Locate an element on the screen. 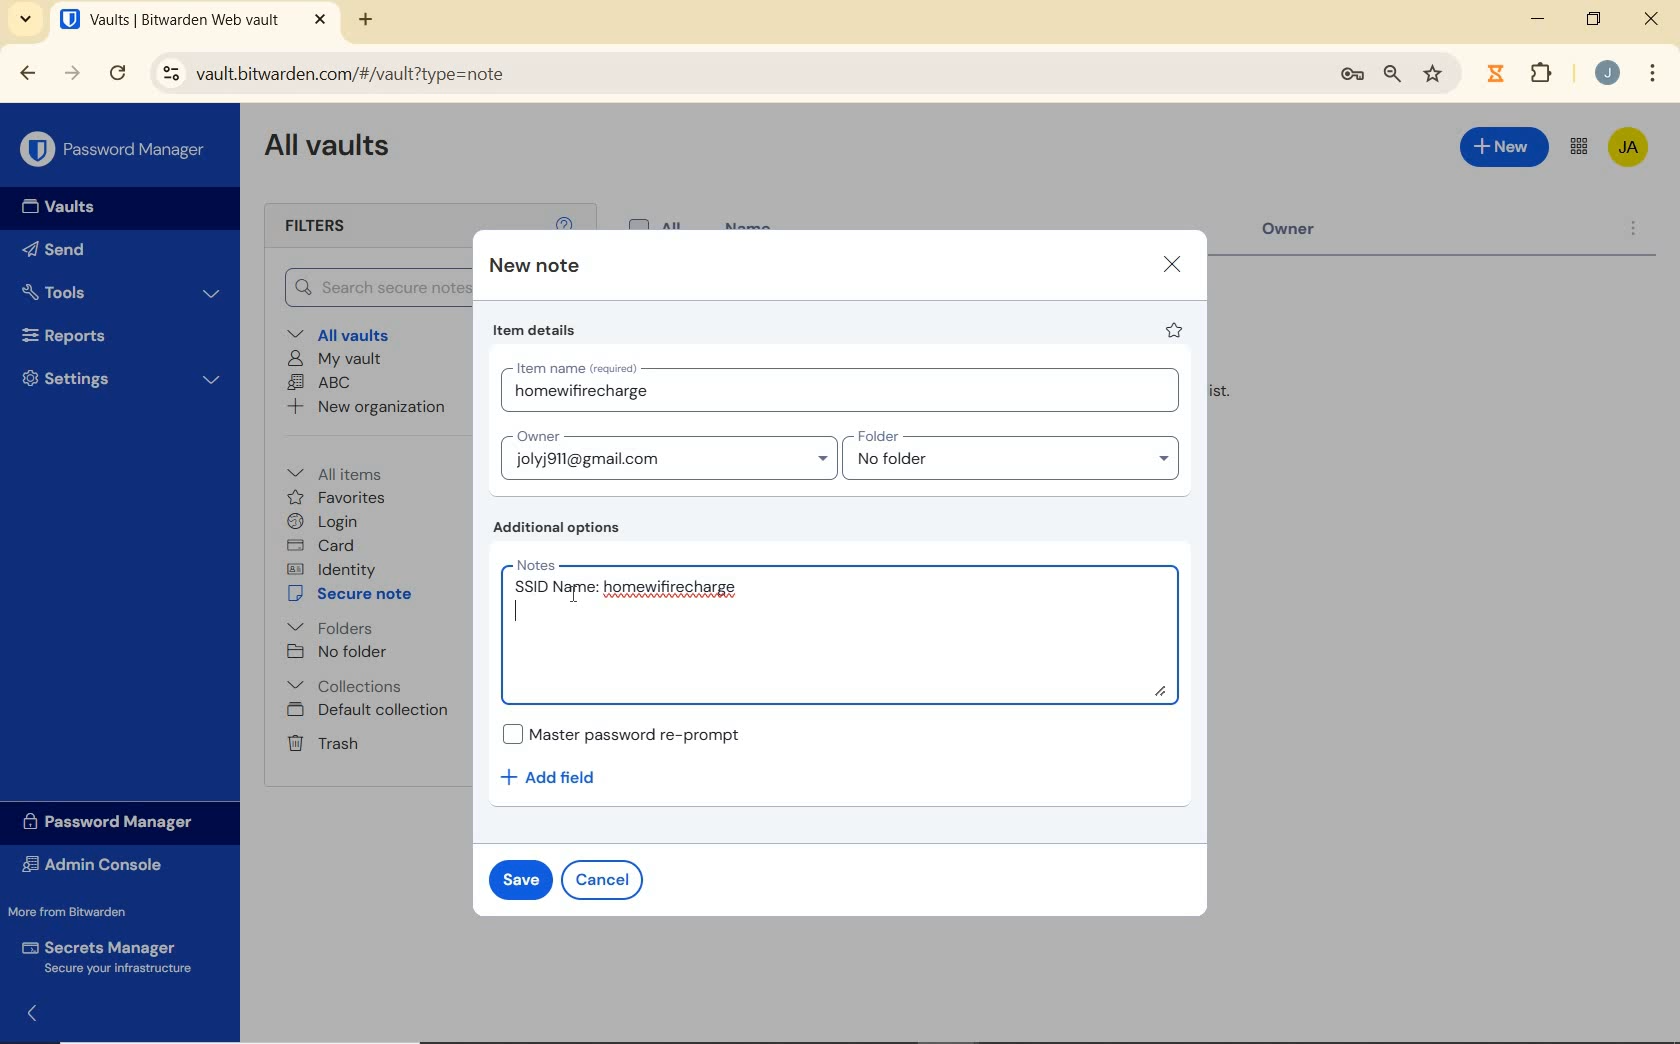 This screenshot has height=1044, width=1680. extensions is located at coordinates (1493, 74).